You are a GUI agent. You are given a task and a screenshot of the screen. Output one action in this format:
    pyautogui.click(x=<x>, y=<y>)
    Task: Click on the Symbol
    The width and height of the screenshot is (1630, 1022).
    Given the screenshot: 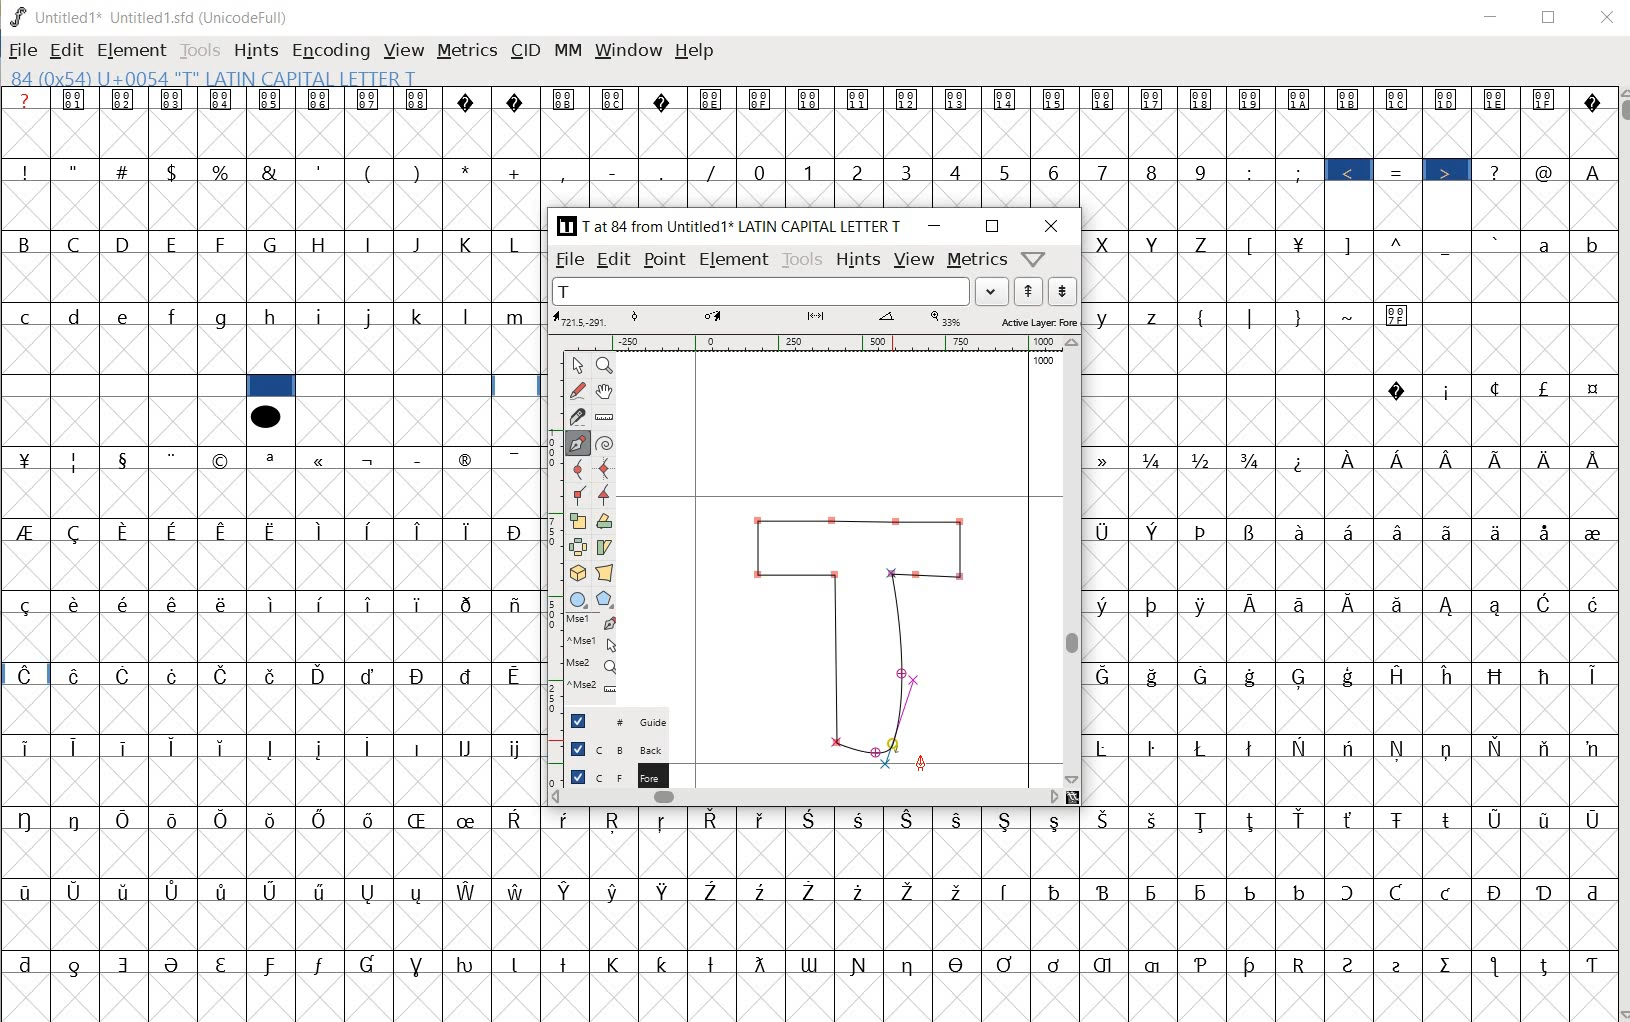 What is the action you would take?
    pyautogui.click(x=1352, y=99)
    